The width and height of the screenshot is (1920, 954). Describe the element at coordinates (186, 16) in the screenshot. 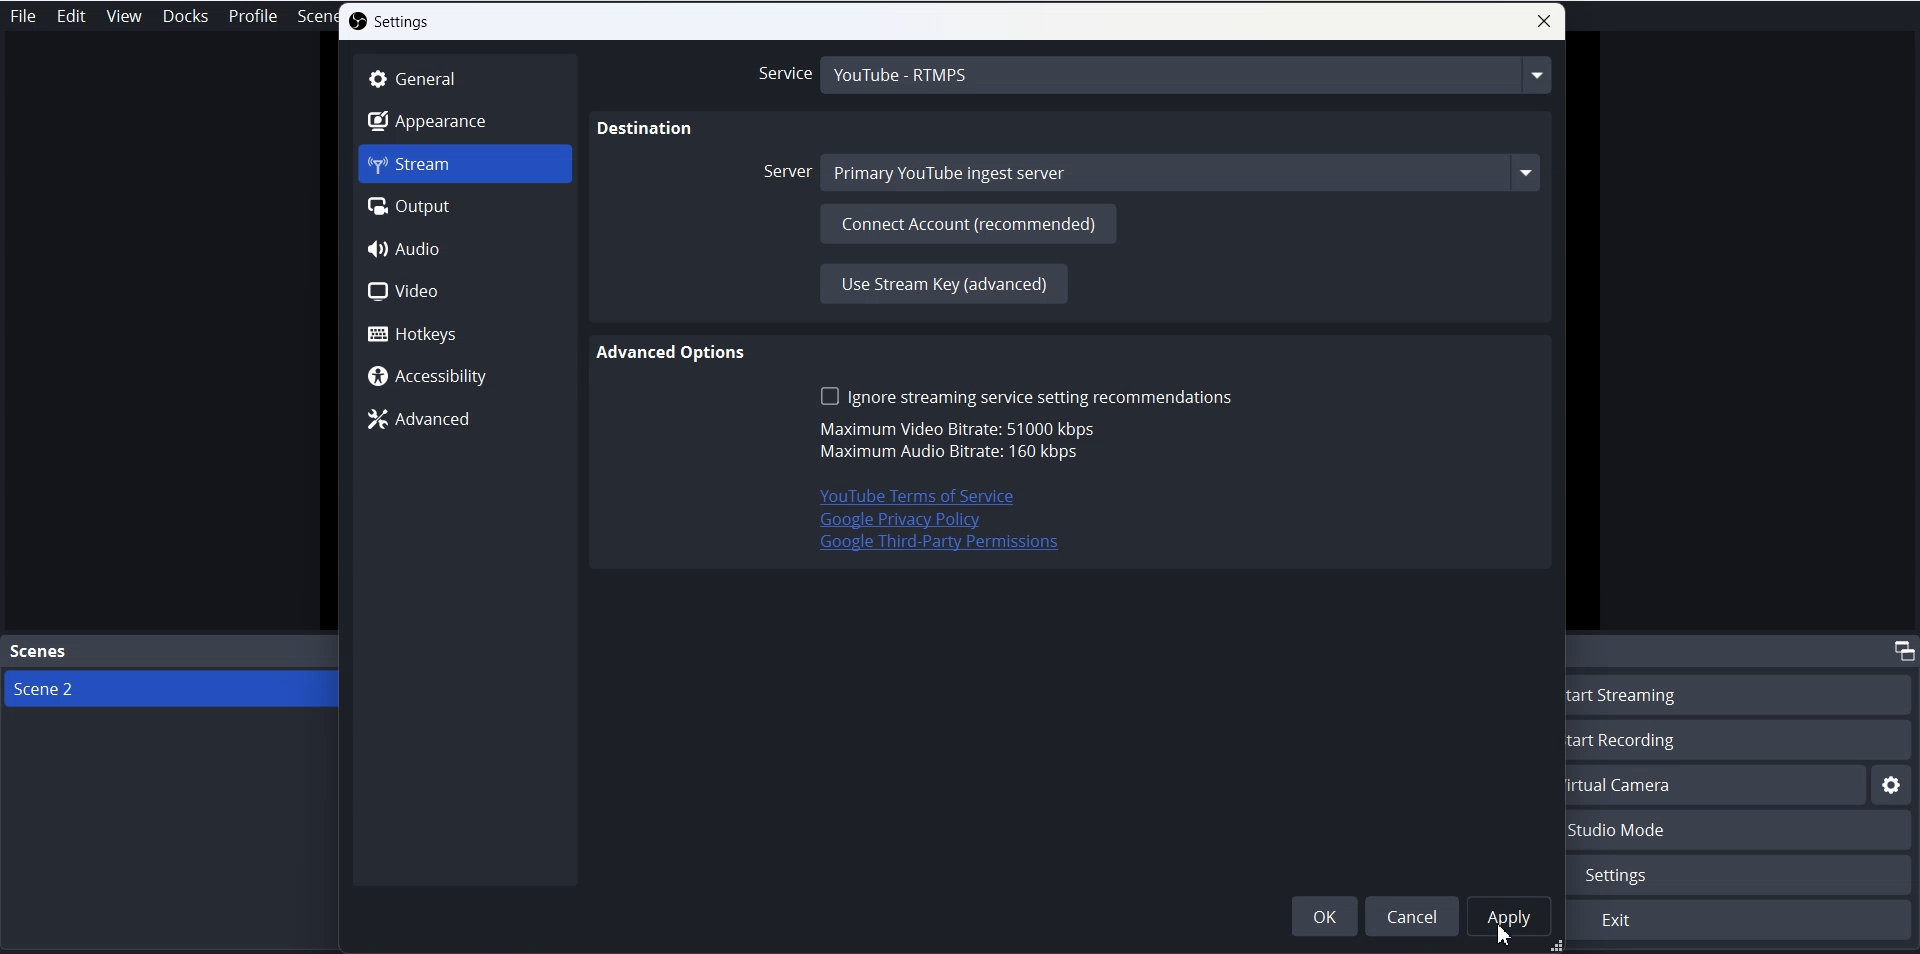

I see `Decks` at that location.